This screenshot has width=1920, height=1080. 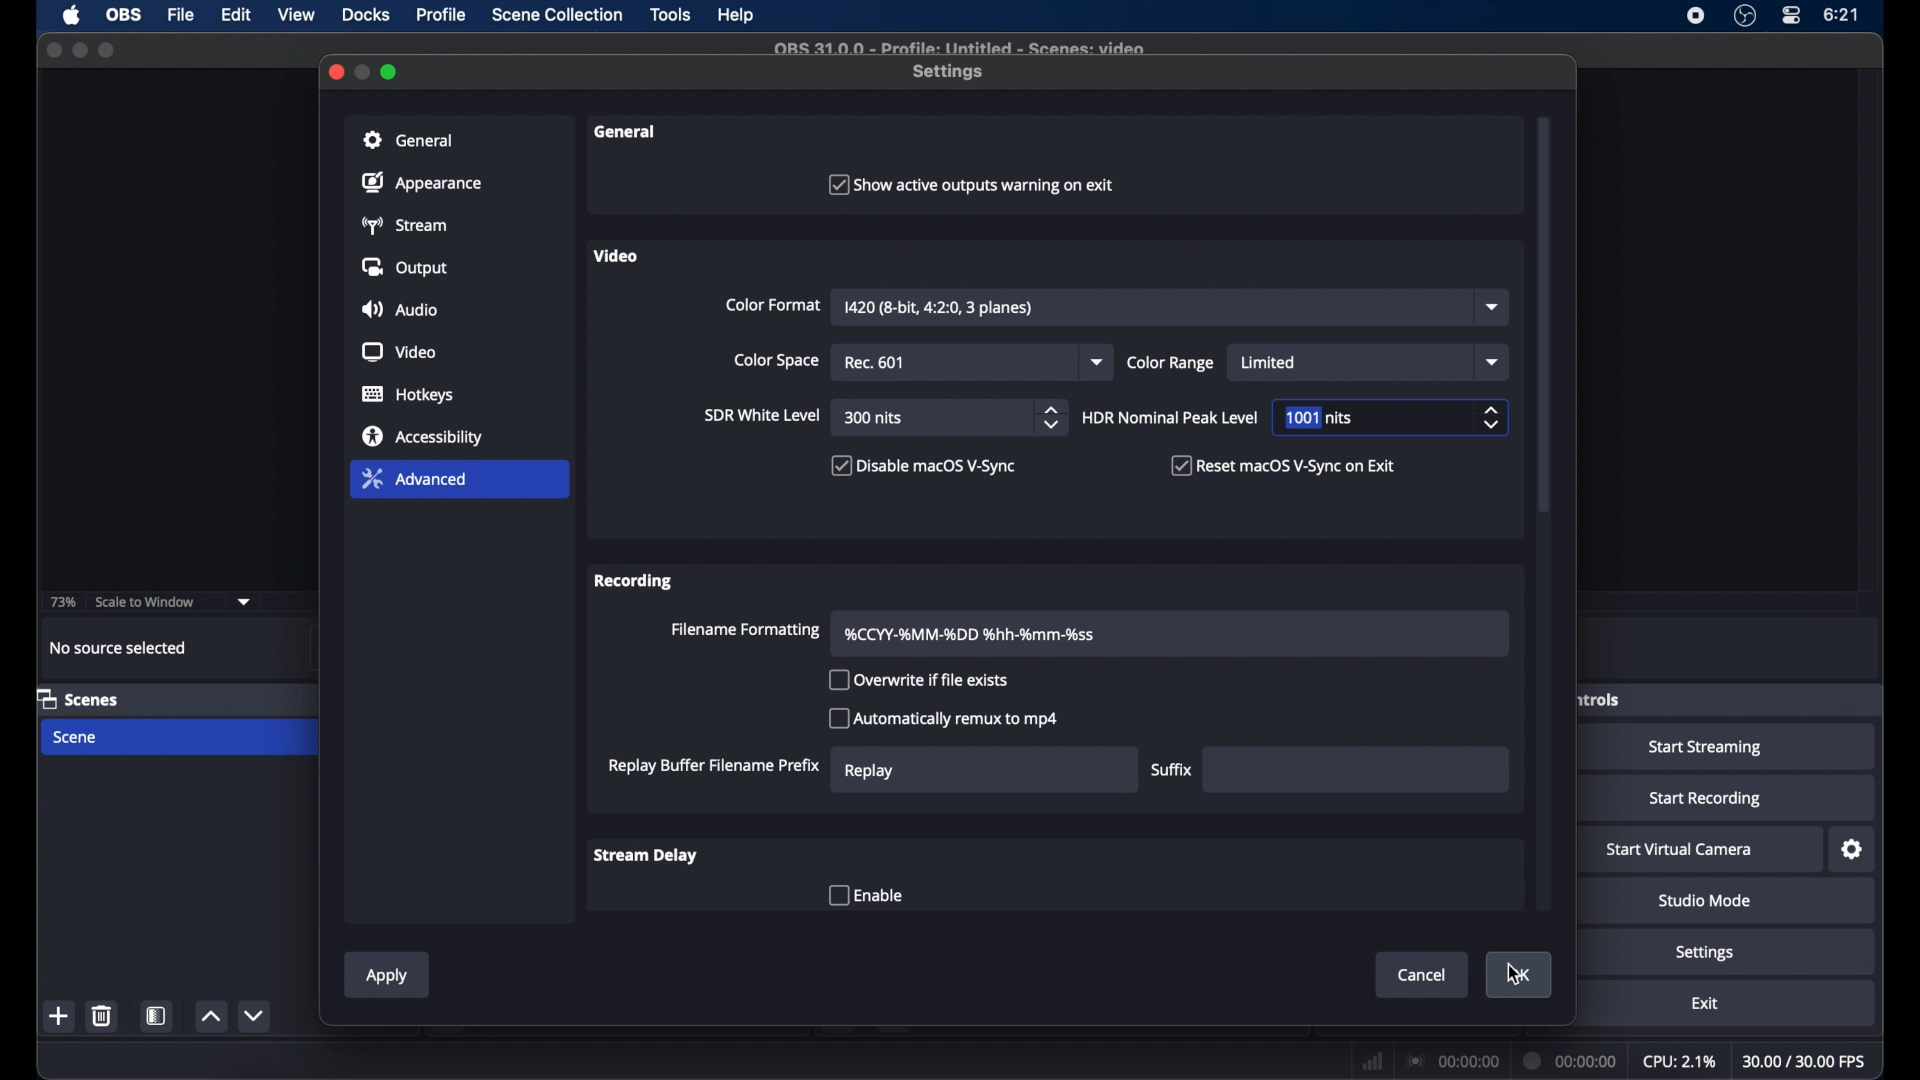 I want to click on audio, so click(x=400, y=309).